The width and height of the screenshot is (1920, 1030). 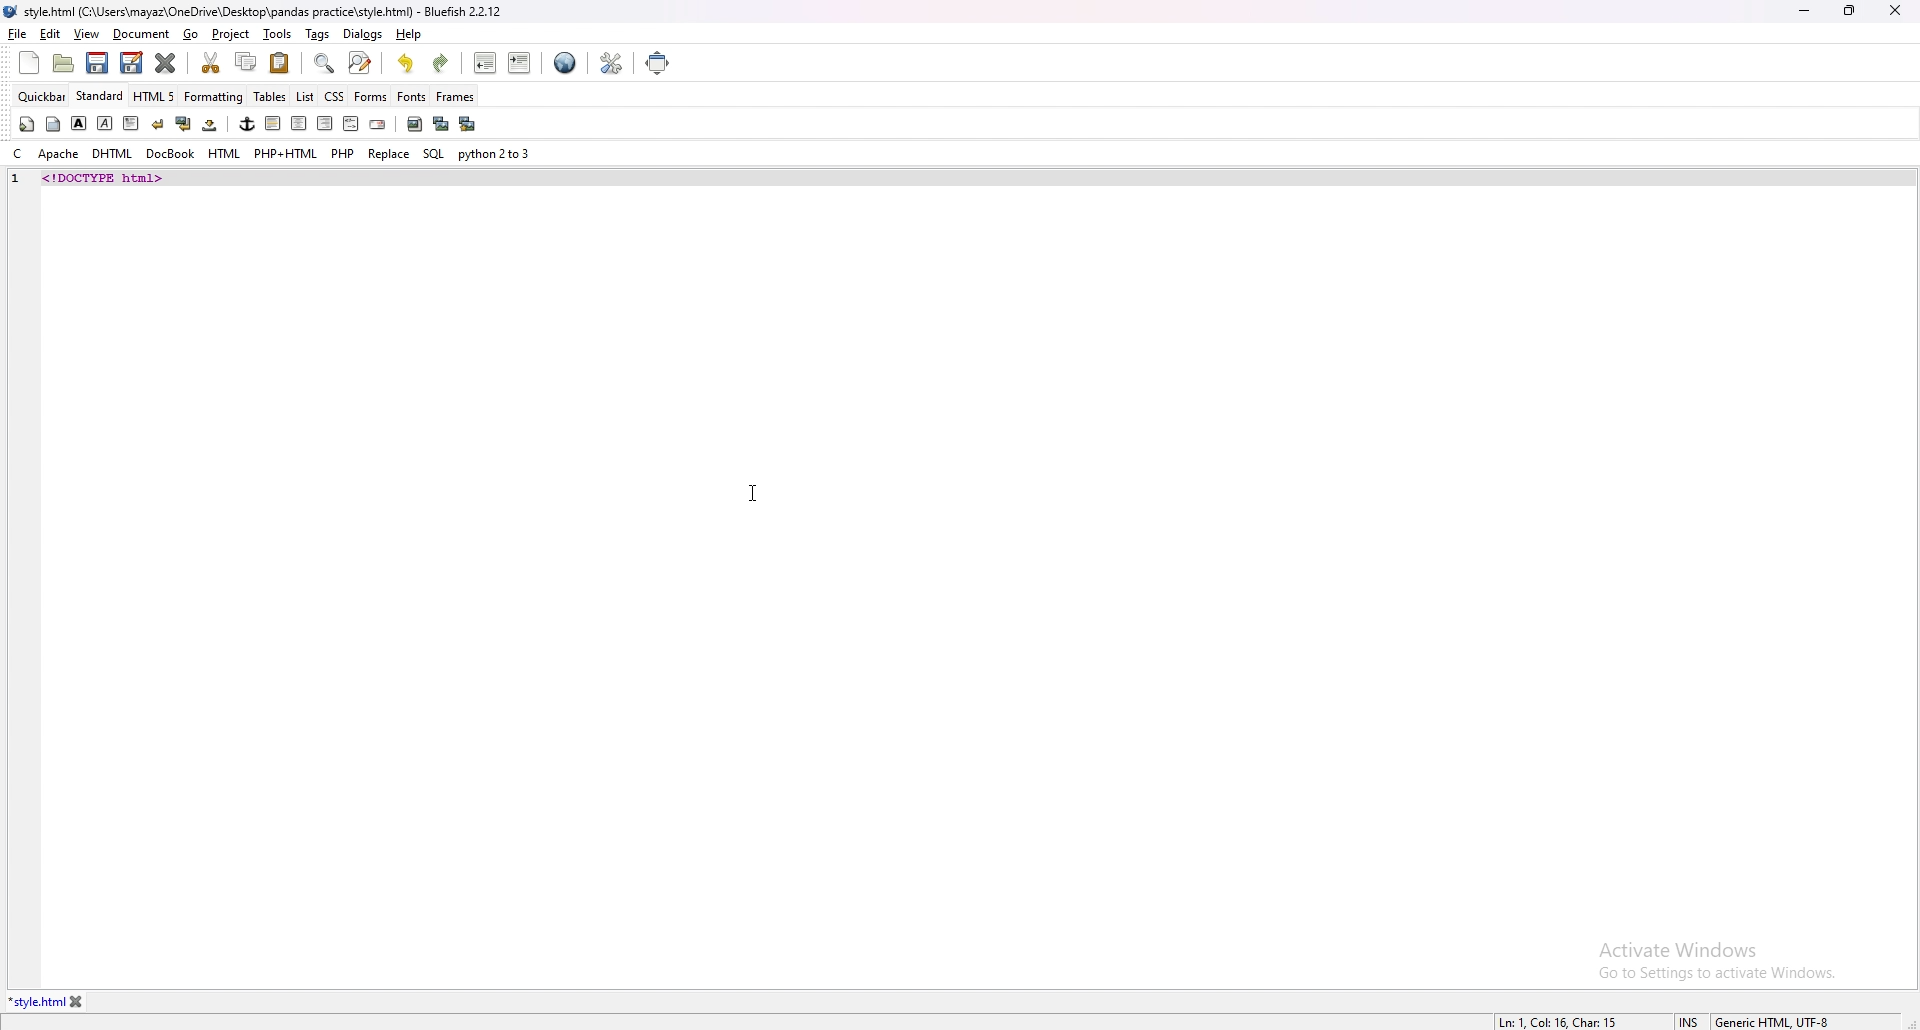 I want to click on advanced find and replace, so click(x=359, y=62).